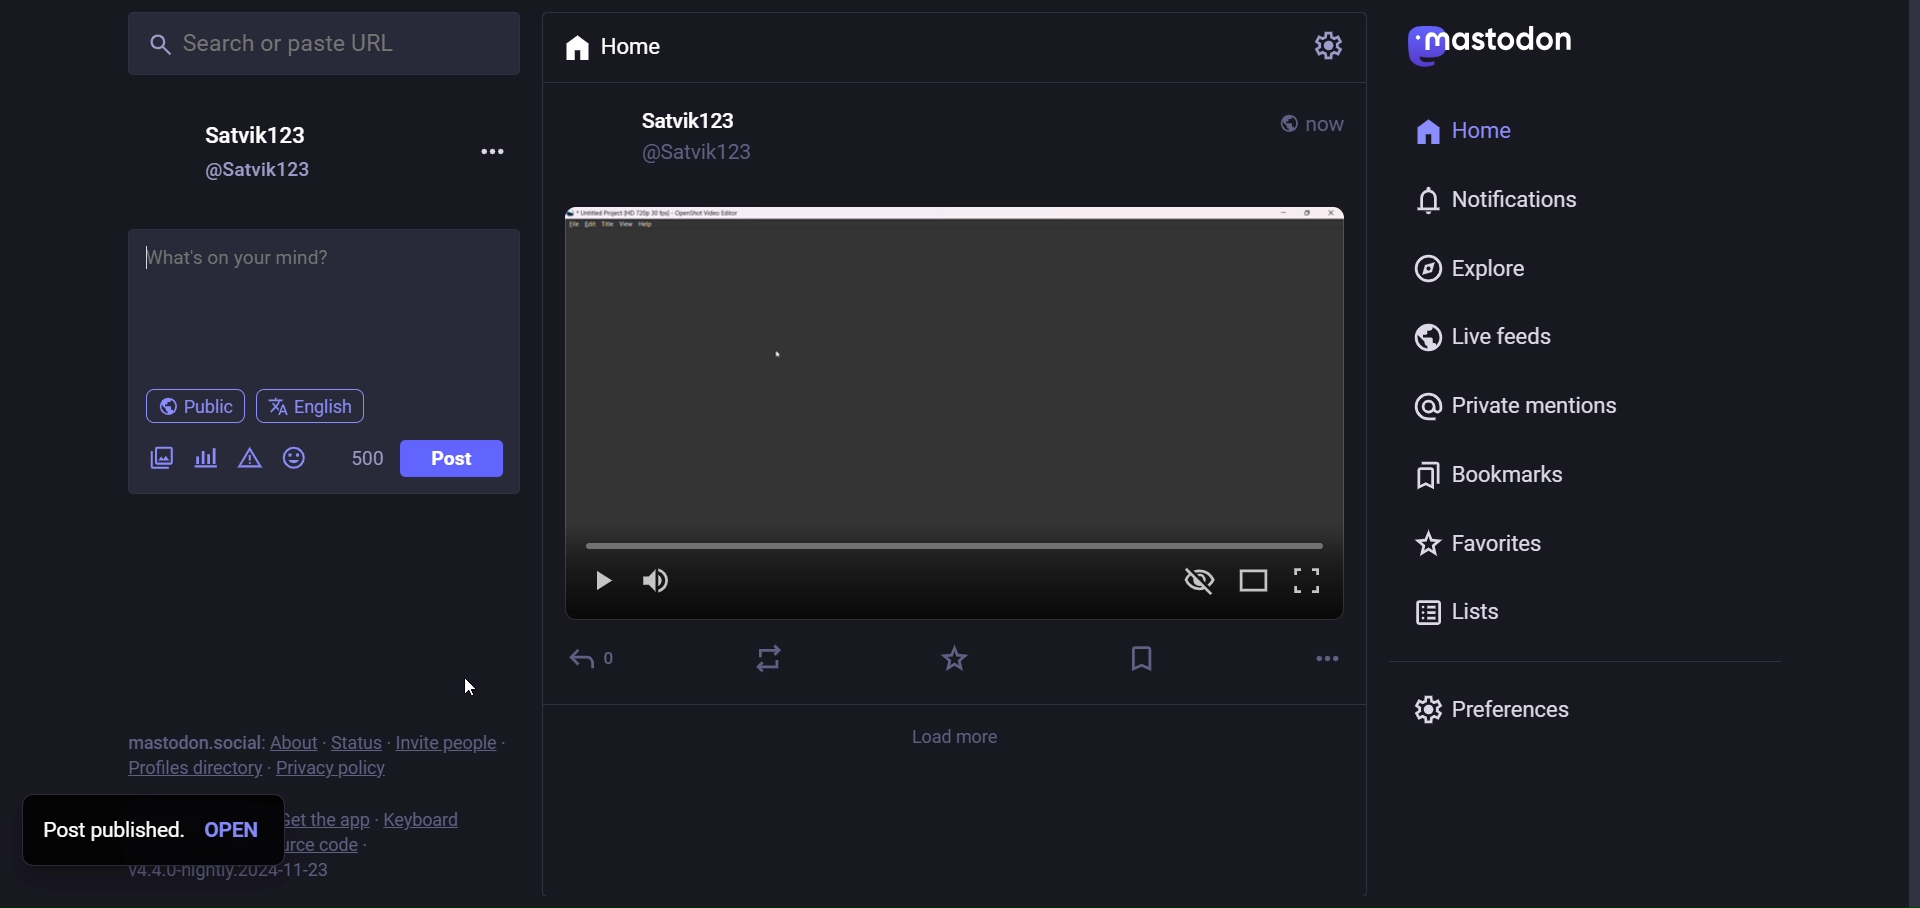 The image size is (1920, 908). Describe the element at coordinates (1330, 125) in the screenshot. I see `last modified` at that location.